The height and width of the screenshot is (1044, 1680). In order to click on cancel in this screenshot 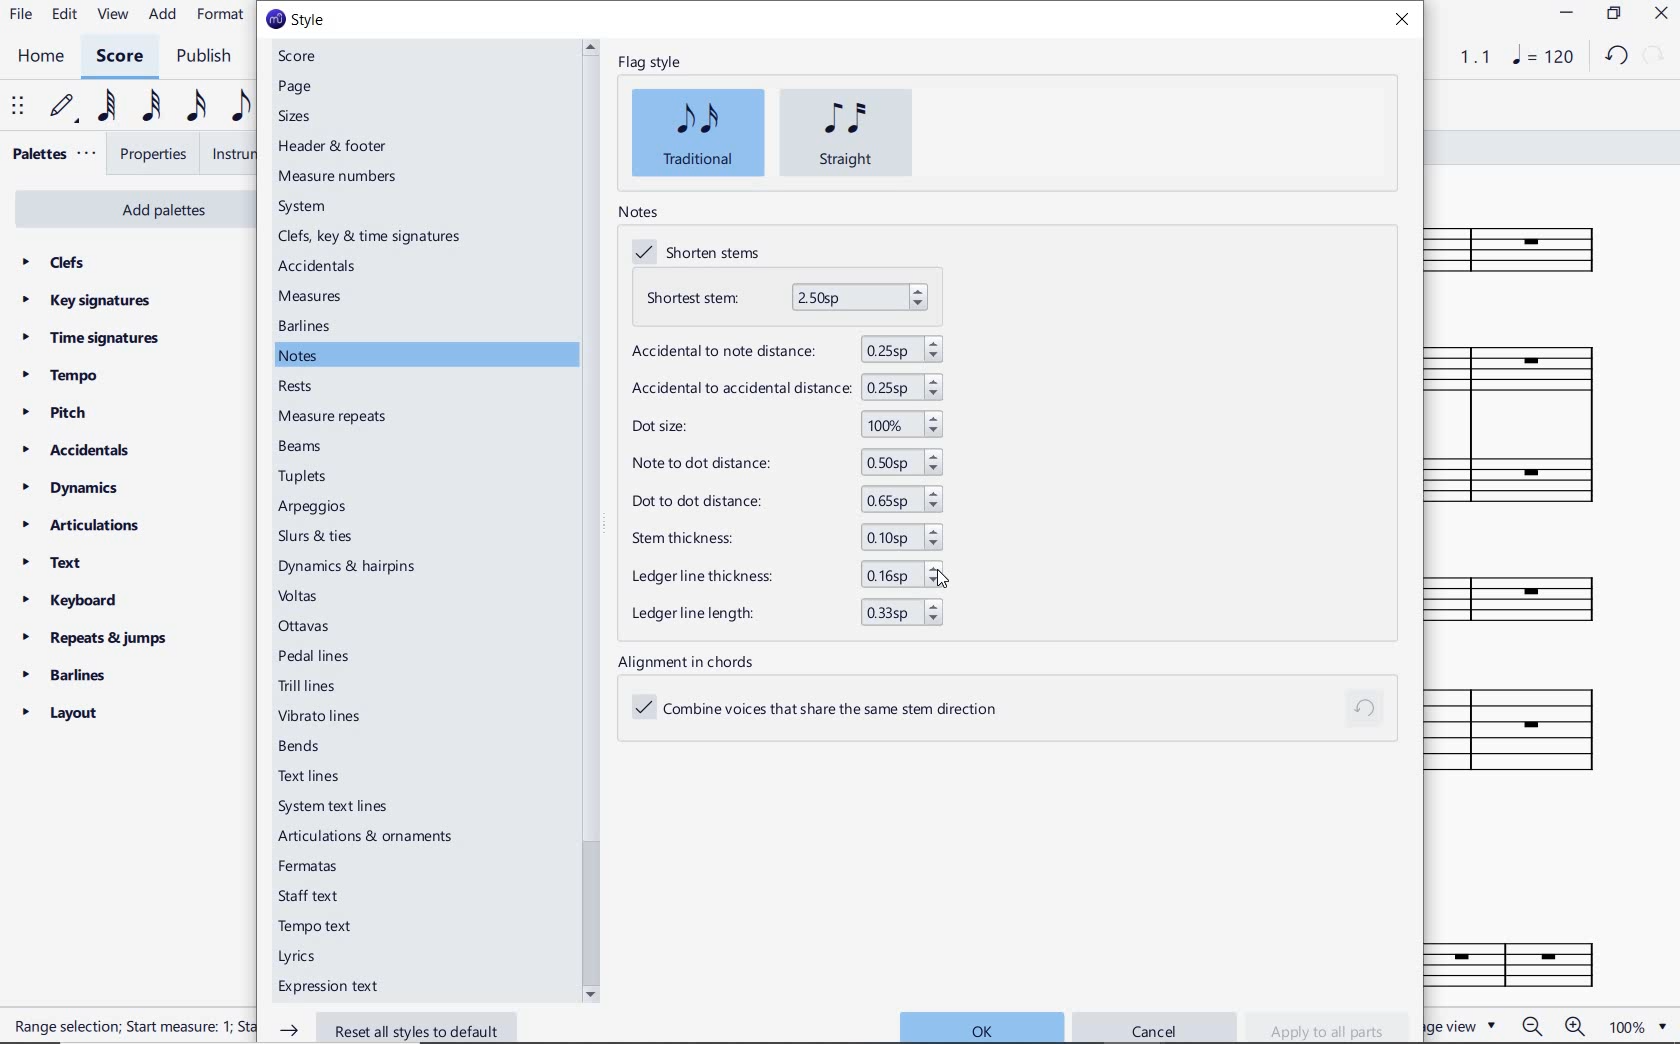, I will do `click(1154, 1030)`.